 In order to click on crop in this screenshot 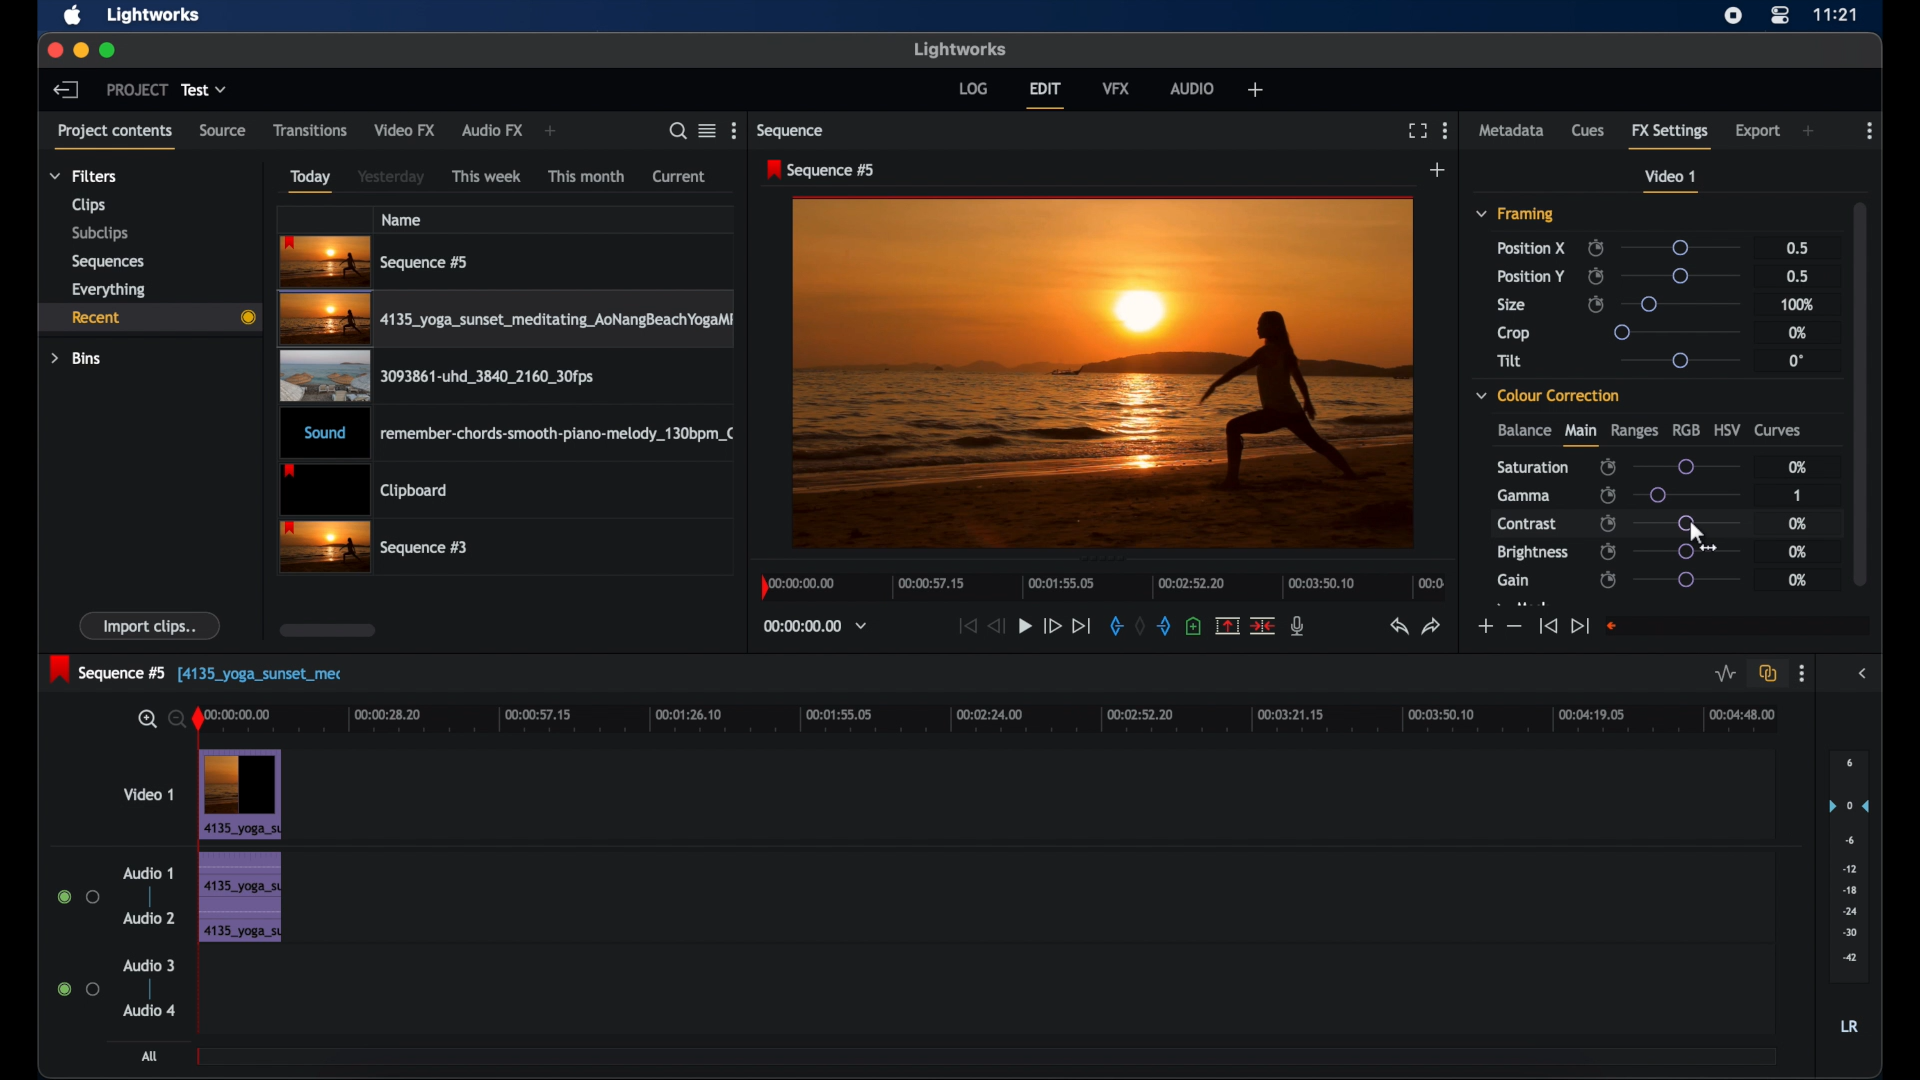, I will do `click(1514, 333)`.